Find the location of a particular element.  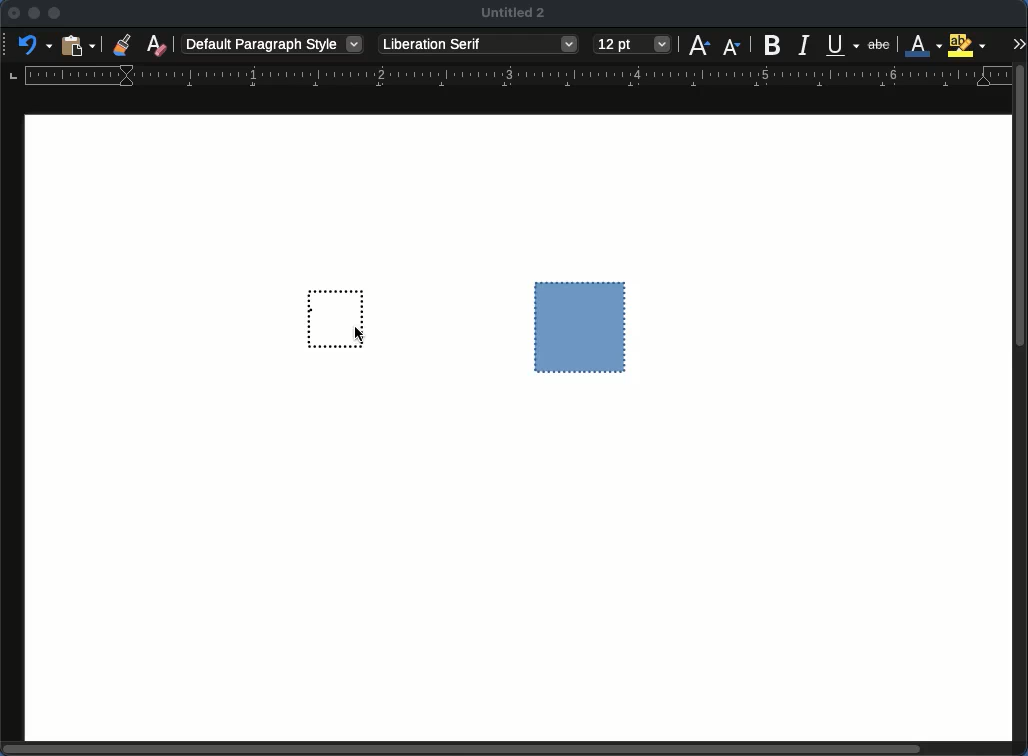

Untitled 2 - name is located at coordinates (515, 11).